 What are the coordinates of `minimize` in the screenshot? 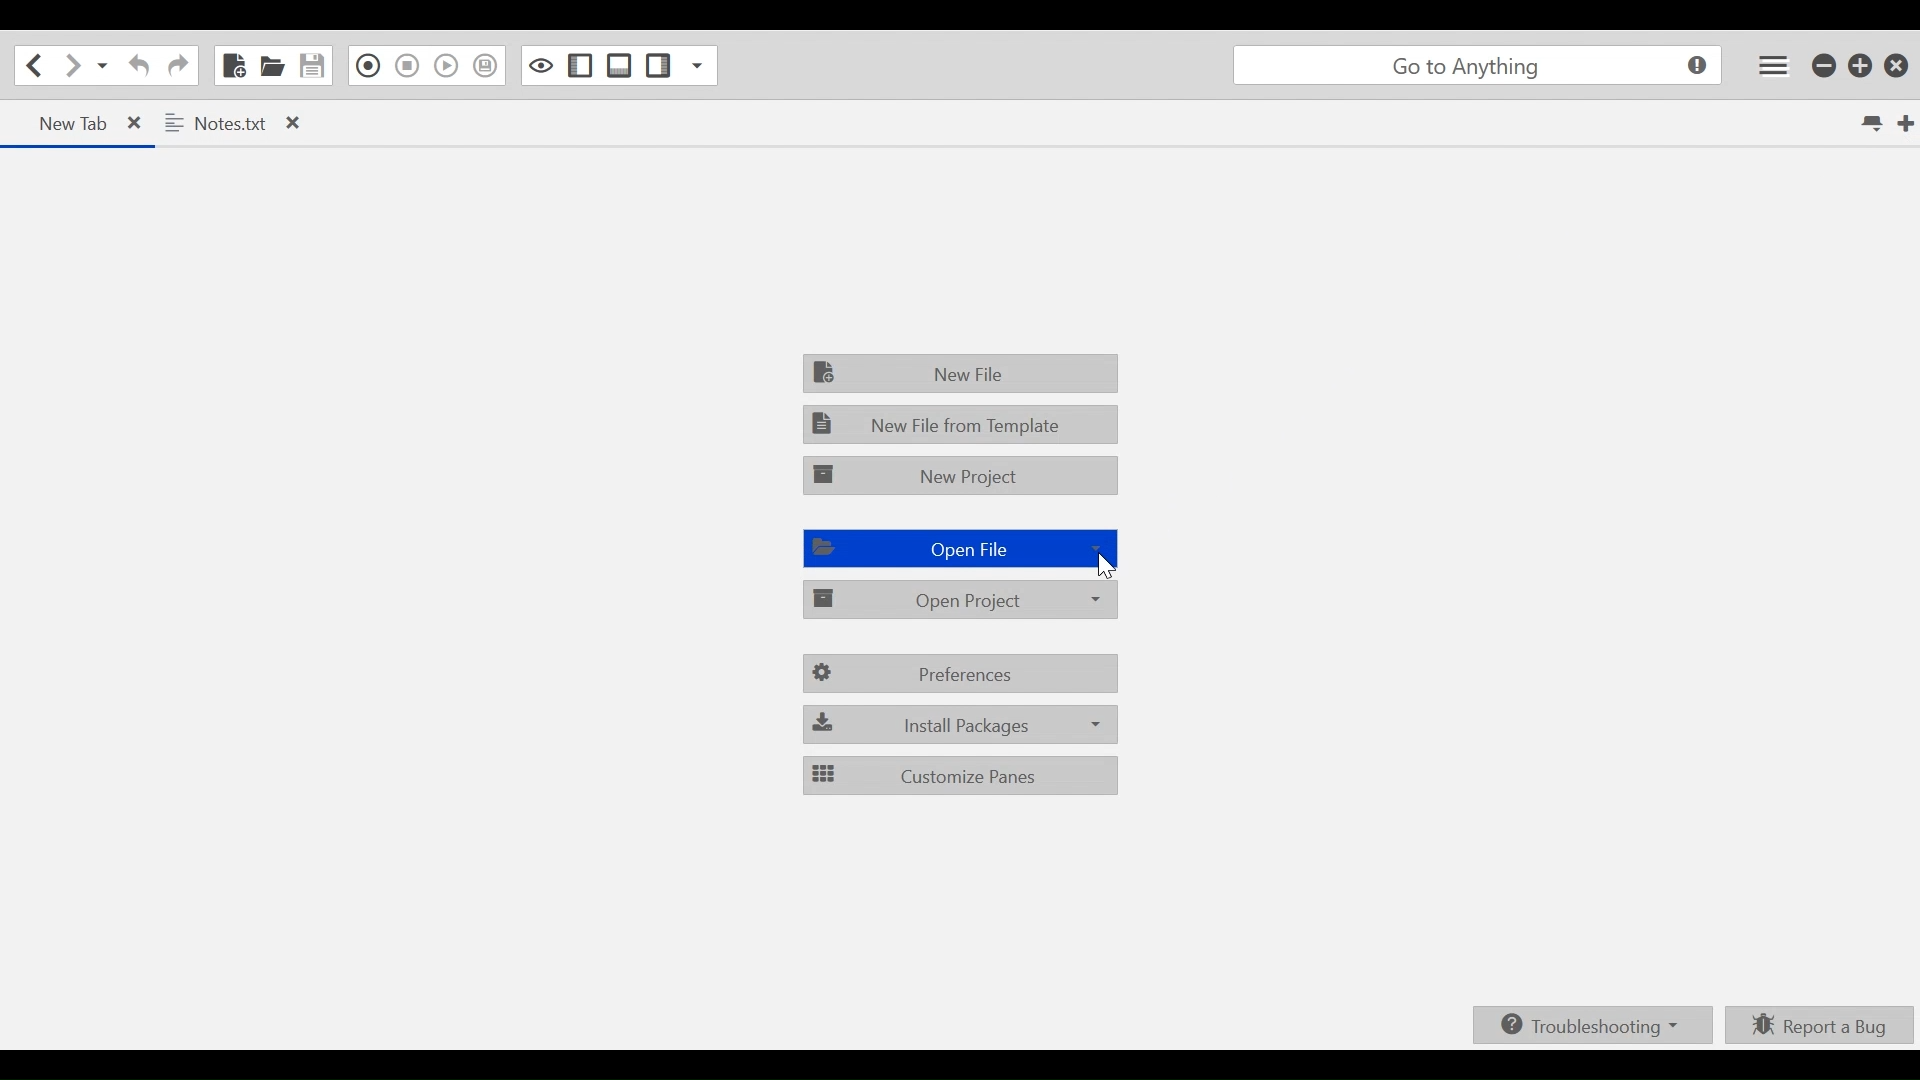 It's located at (1823, 66).